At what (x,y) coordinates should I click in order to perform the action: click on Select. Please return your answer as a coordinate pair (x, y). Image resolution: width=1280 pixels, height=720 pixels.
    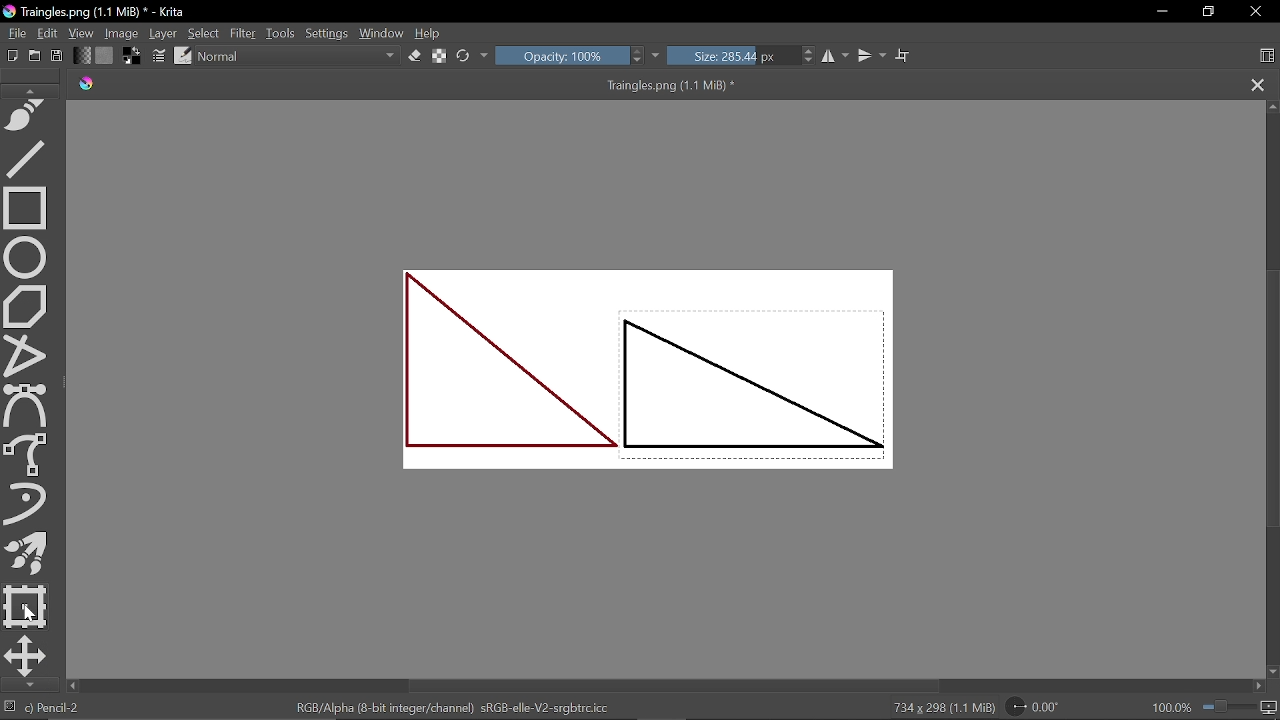
    Looking at the image, I should click on (203, 33).